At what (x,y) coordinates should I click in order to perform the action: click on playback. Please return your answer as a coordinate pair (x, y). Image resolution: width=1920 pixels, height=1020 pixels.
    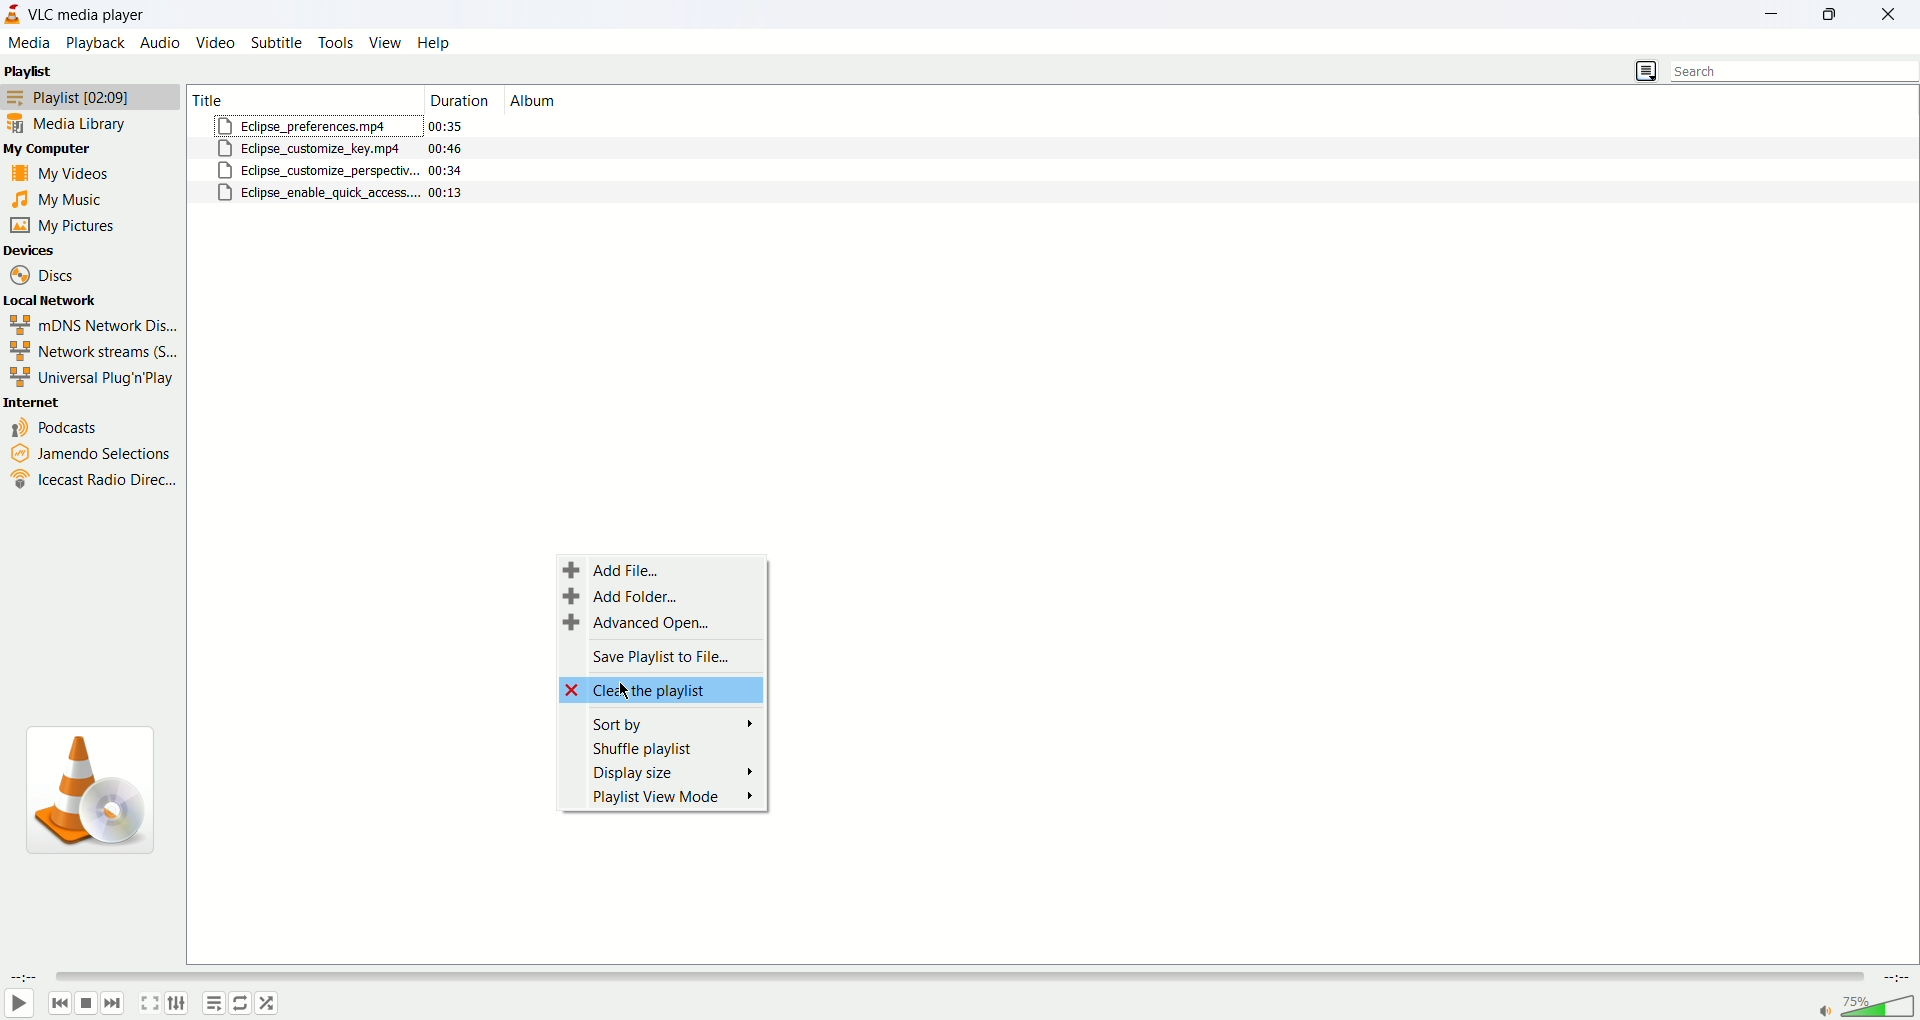
    Looking at the image, I should click on (96, 44).